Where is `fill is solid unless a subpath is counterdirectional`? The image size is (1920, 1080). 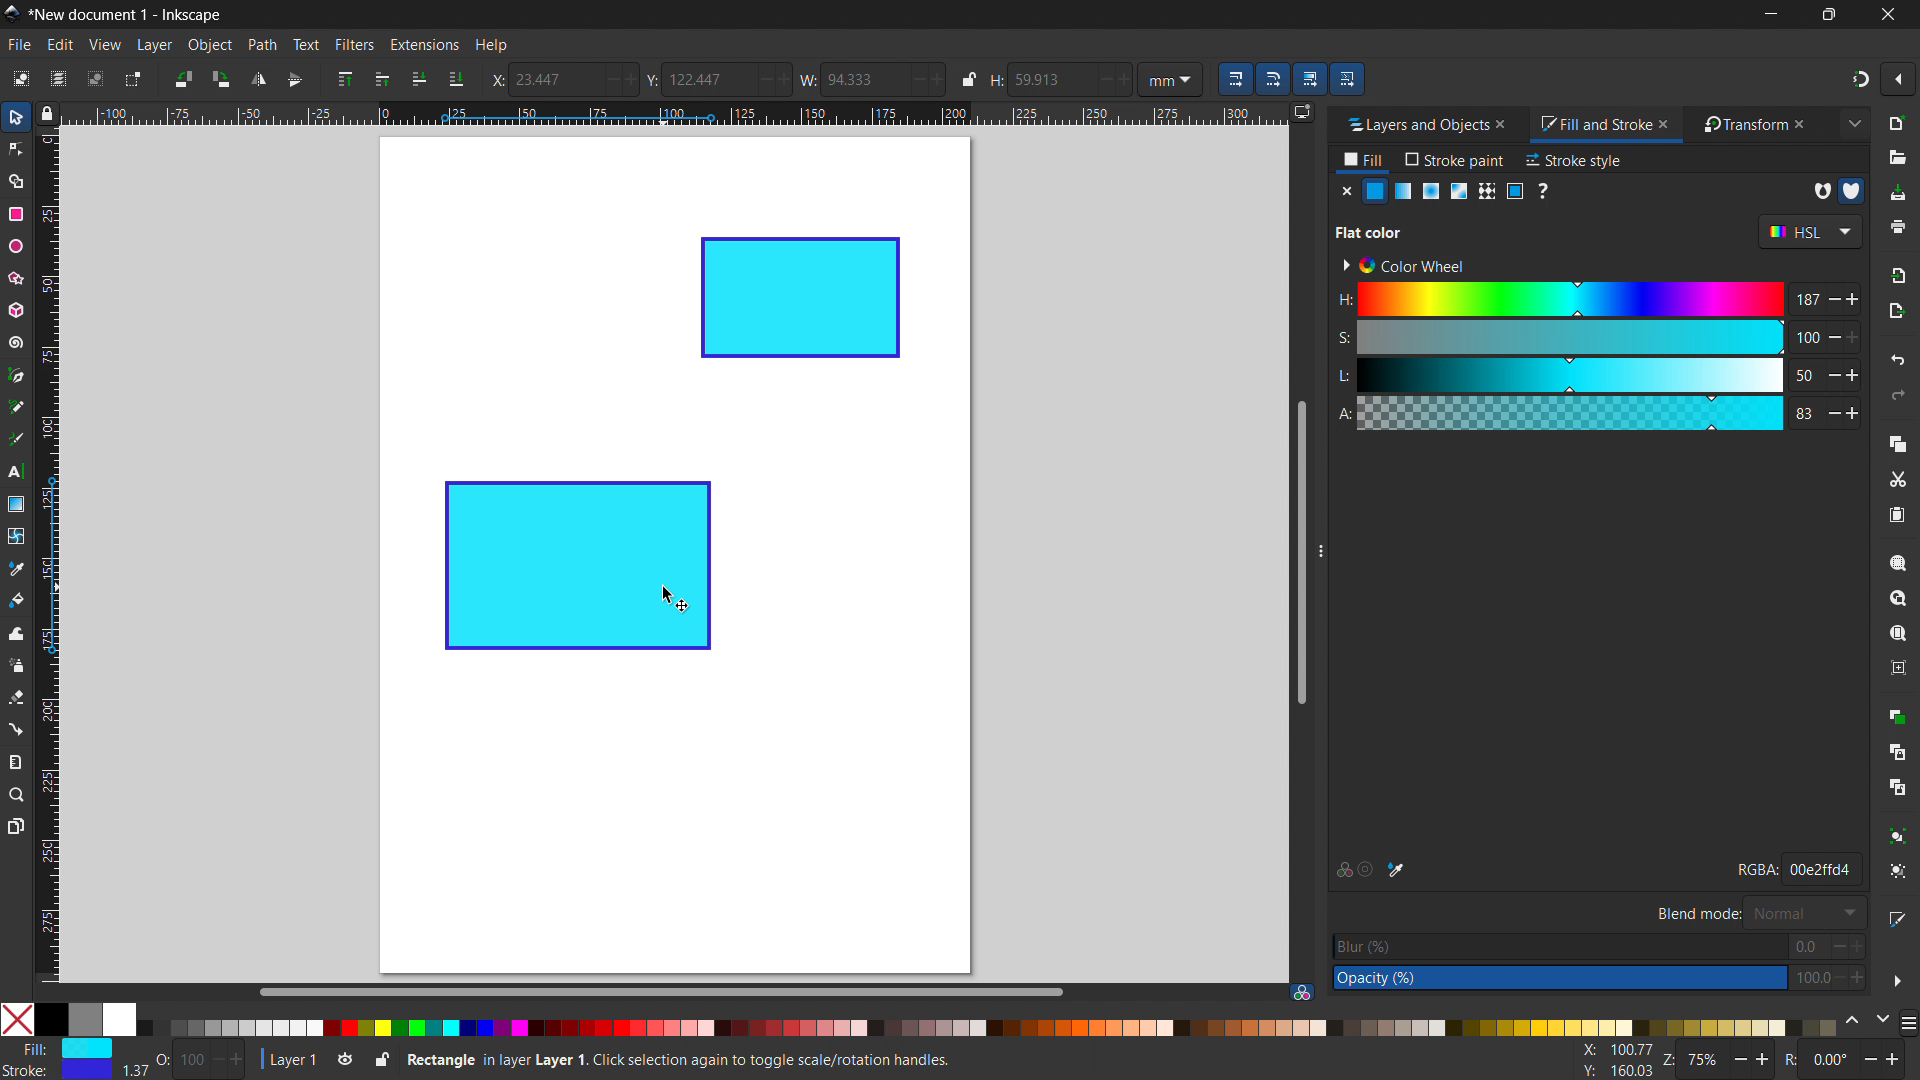 fill is solid unless a subpath is counterdirectional is located at coordinates (1852, 190).